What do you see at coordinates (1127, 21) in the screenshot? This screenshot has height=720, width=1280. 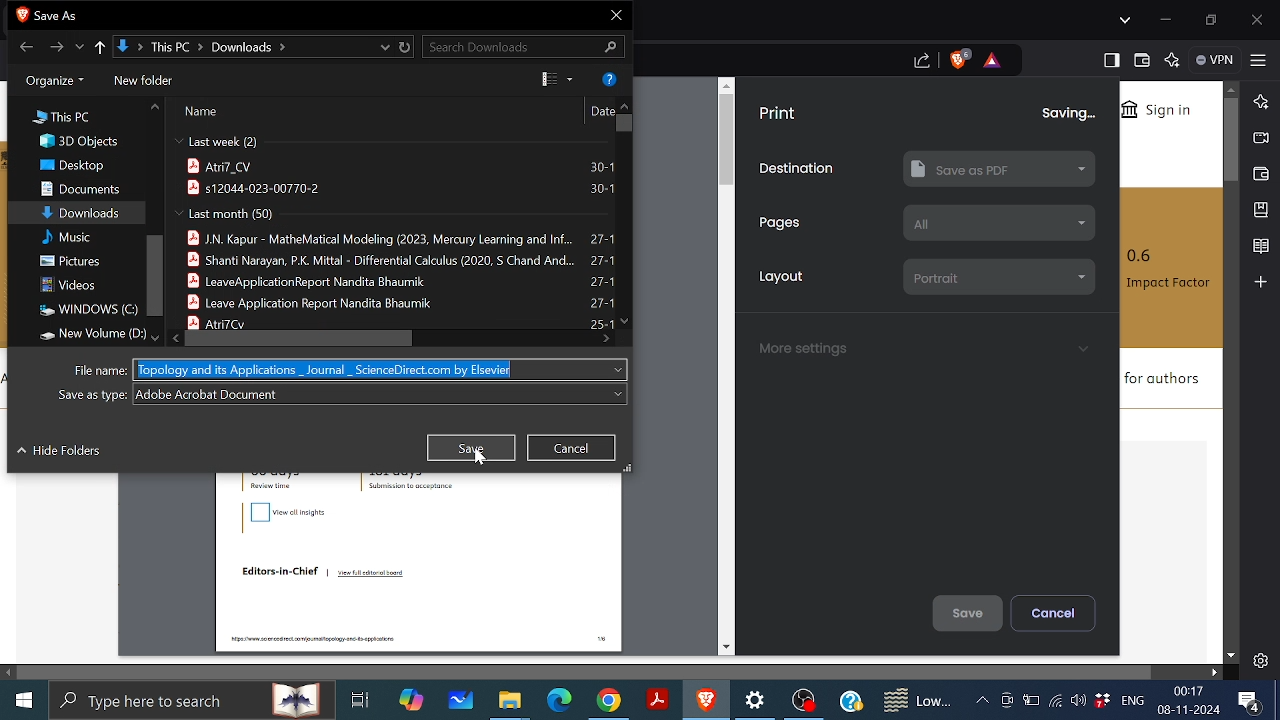 I see `Search tabs` at bounding box center [1127, 21].